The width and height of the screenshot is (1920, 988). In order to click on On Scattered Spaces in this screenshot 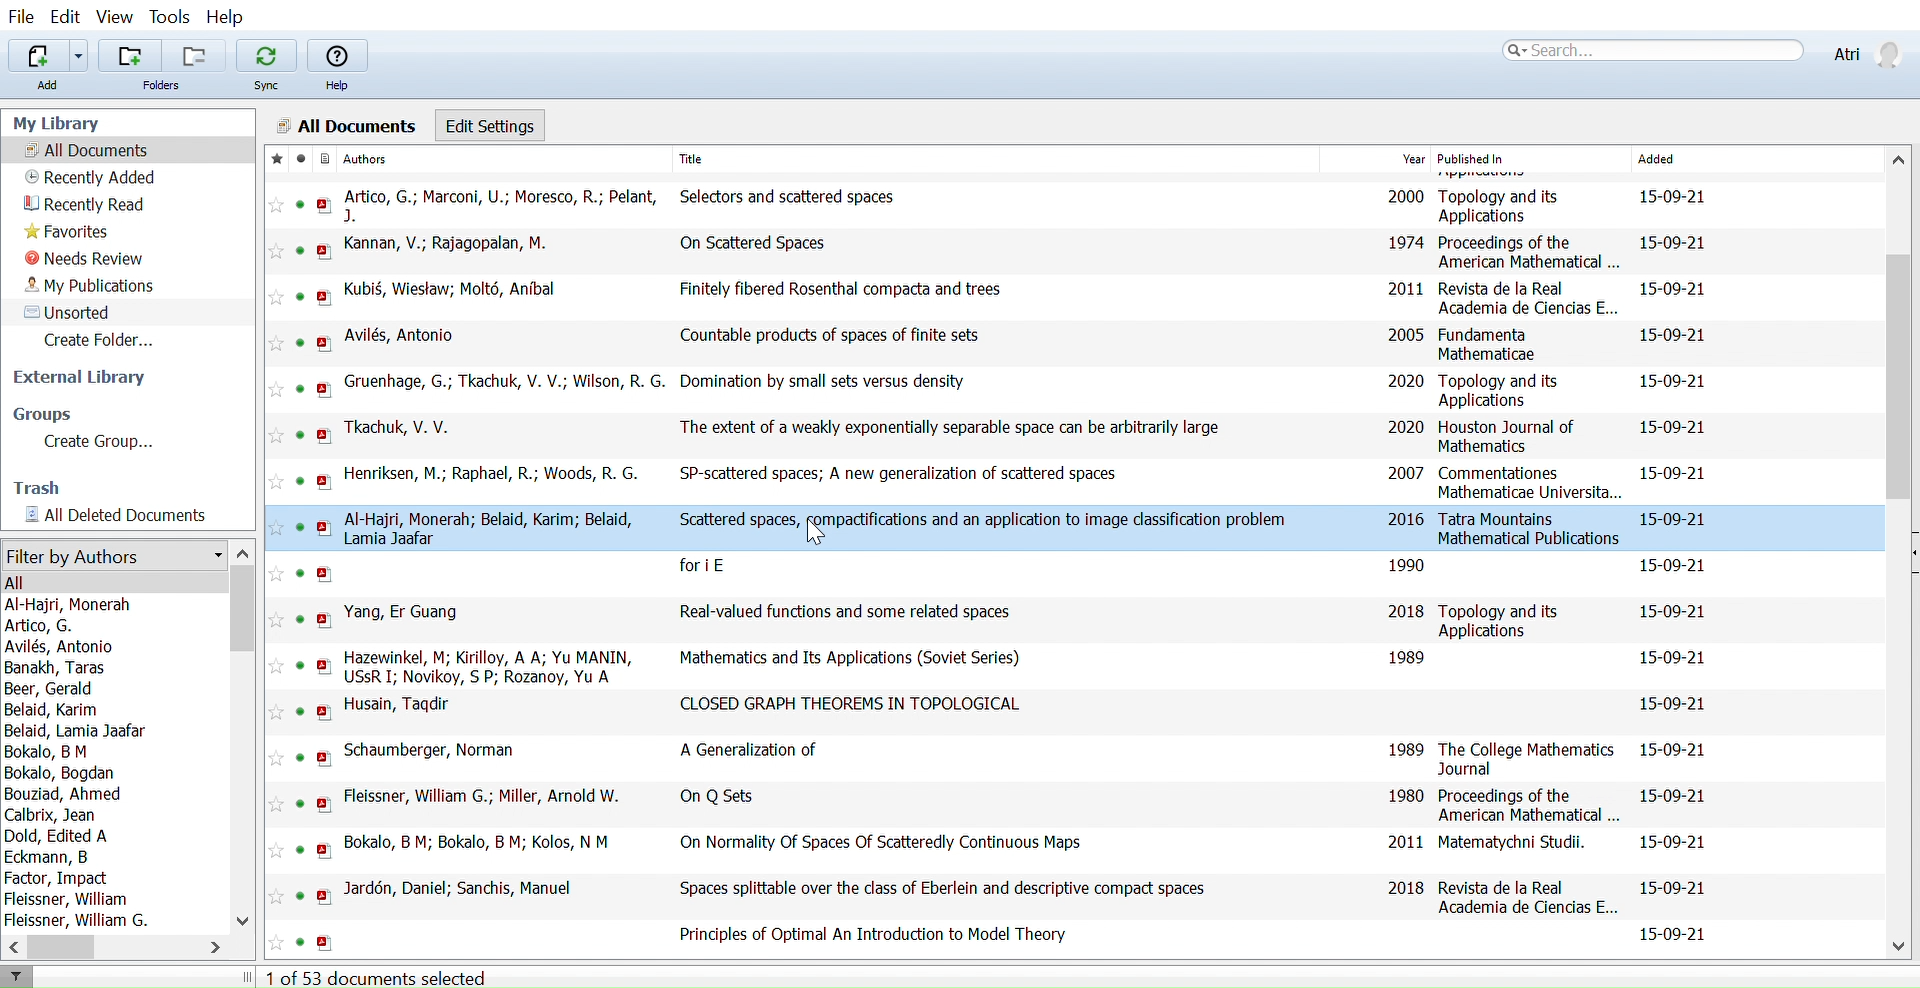, I will do `click(736, 245)`.